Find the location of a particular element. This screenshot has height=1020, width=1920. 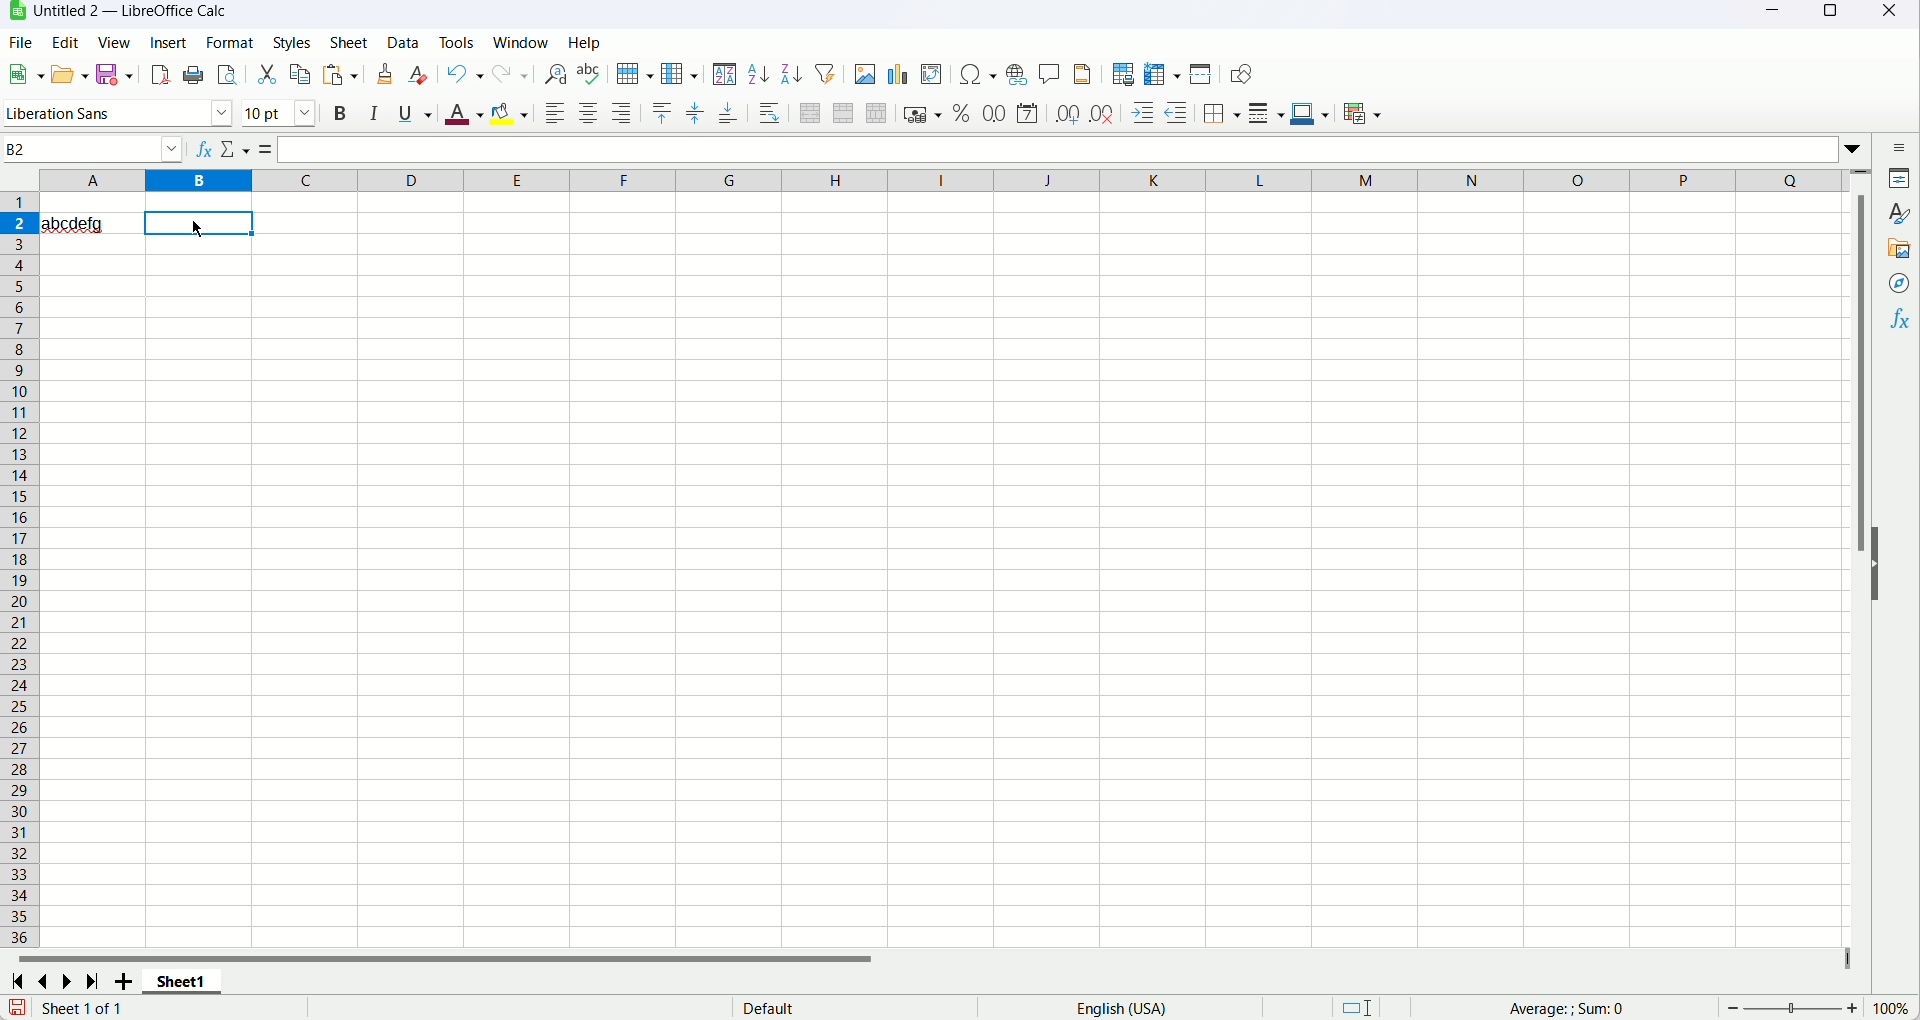

split window is located at coordinates (1201, 73).